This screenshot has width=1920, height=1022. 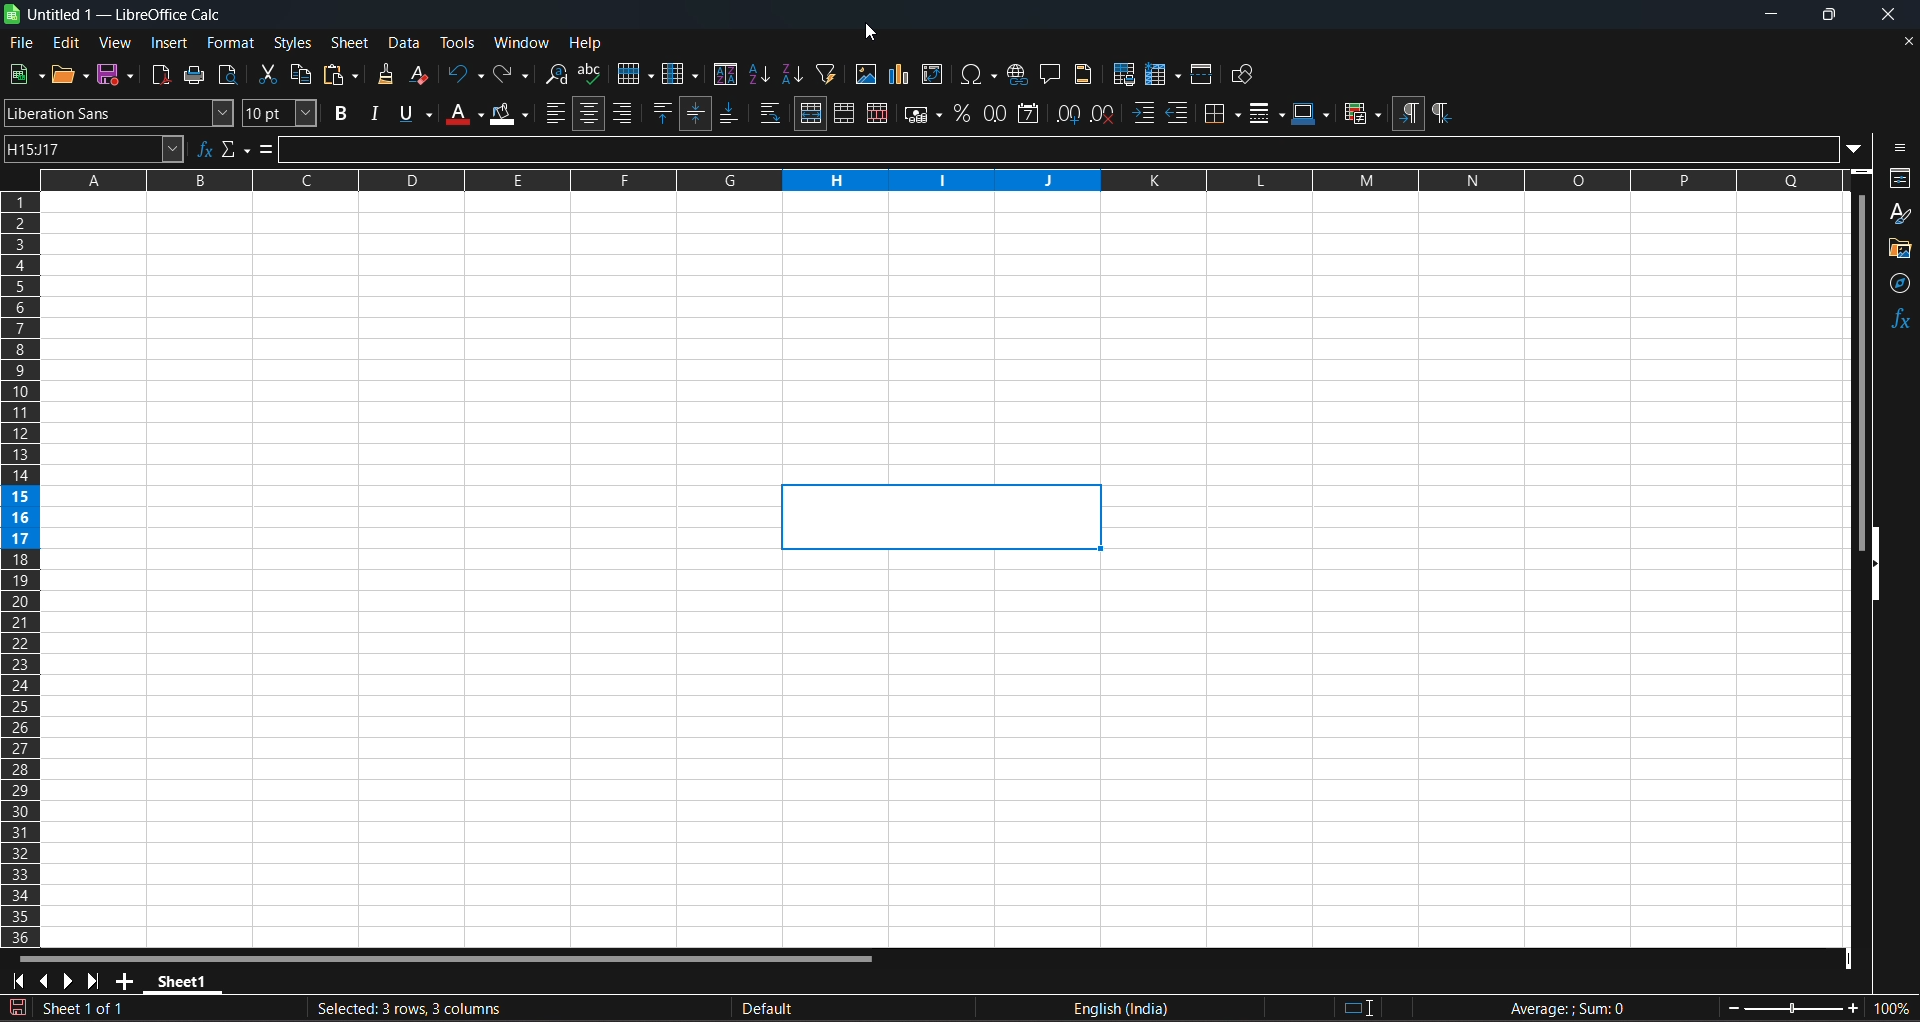 I want to click on horizontal scroll bar, so click(x=453, y=959).